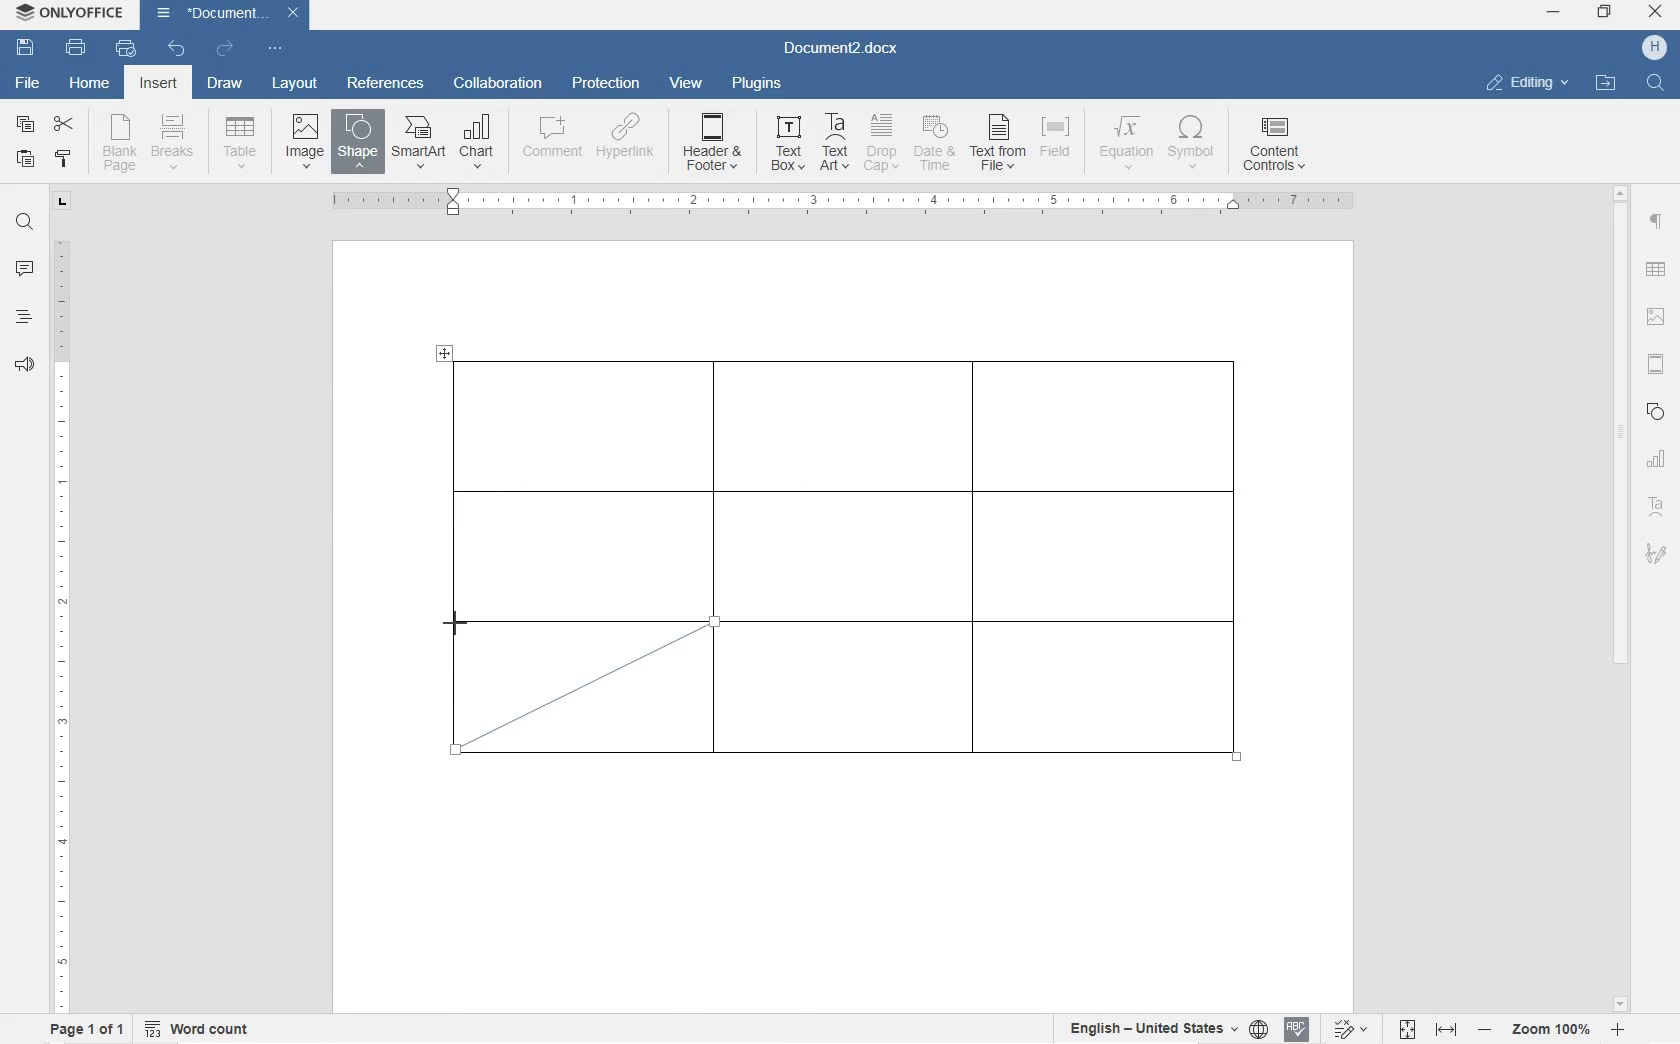 This screenshot has height=1044, width=1680. What do you see at coordinates (478, 140) in the screenshot?
I see `CHART` at bounding box center [478, 140].